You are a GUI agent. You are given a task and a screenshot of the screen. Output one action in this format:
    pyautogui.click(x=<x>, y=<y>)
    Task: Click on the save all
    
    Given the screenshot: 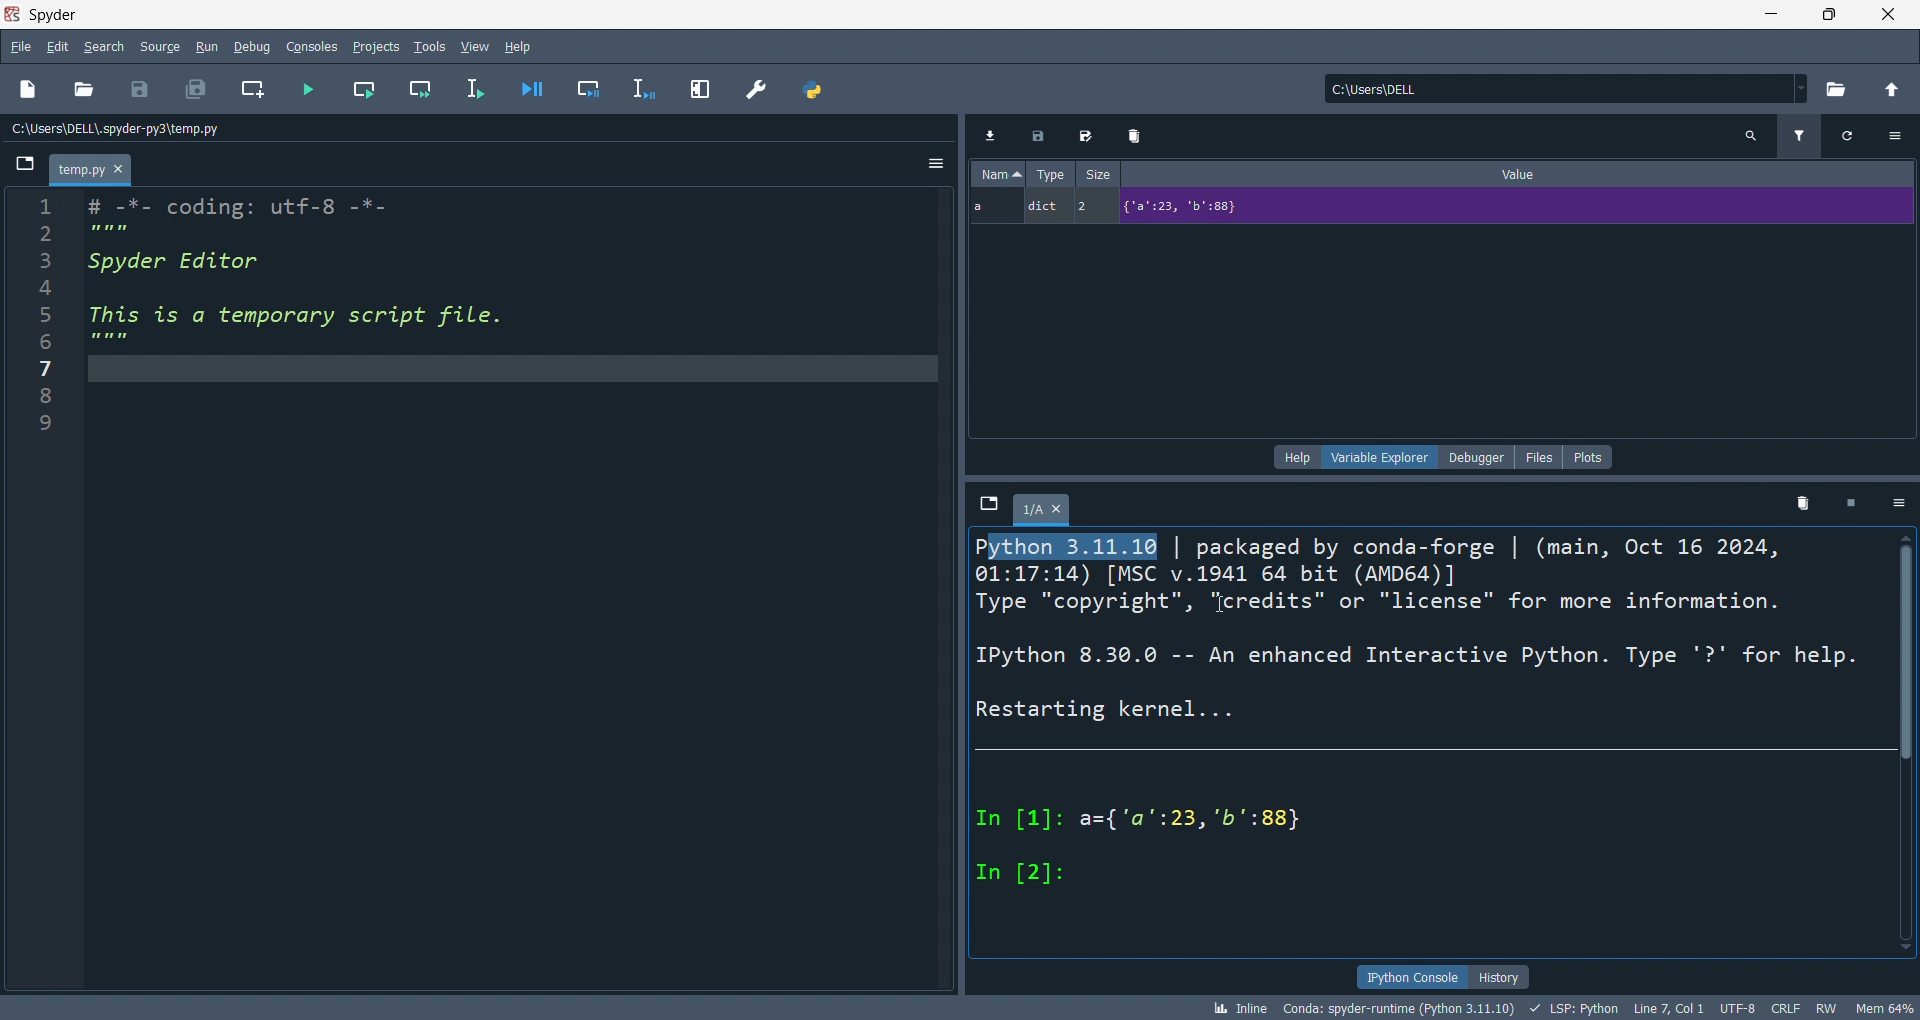 What is the action you would take?
    pyautogui.click(x=195, y=87)
    